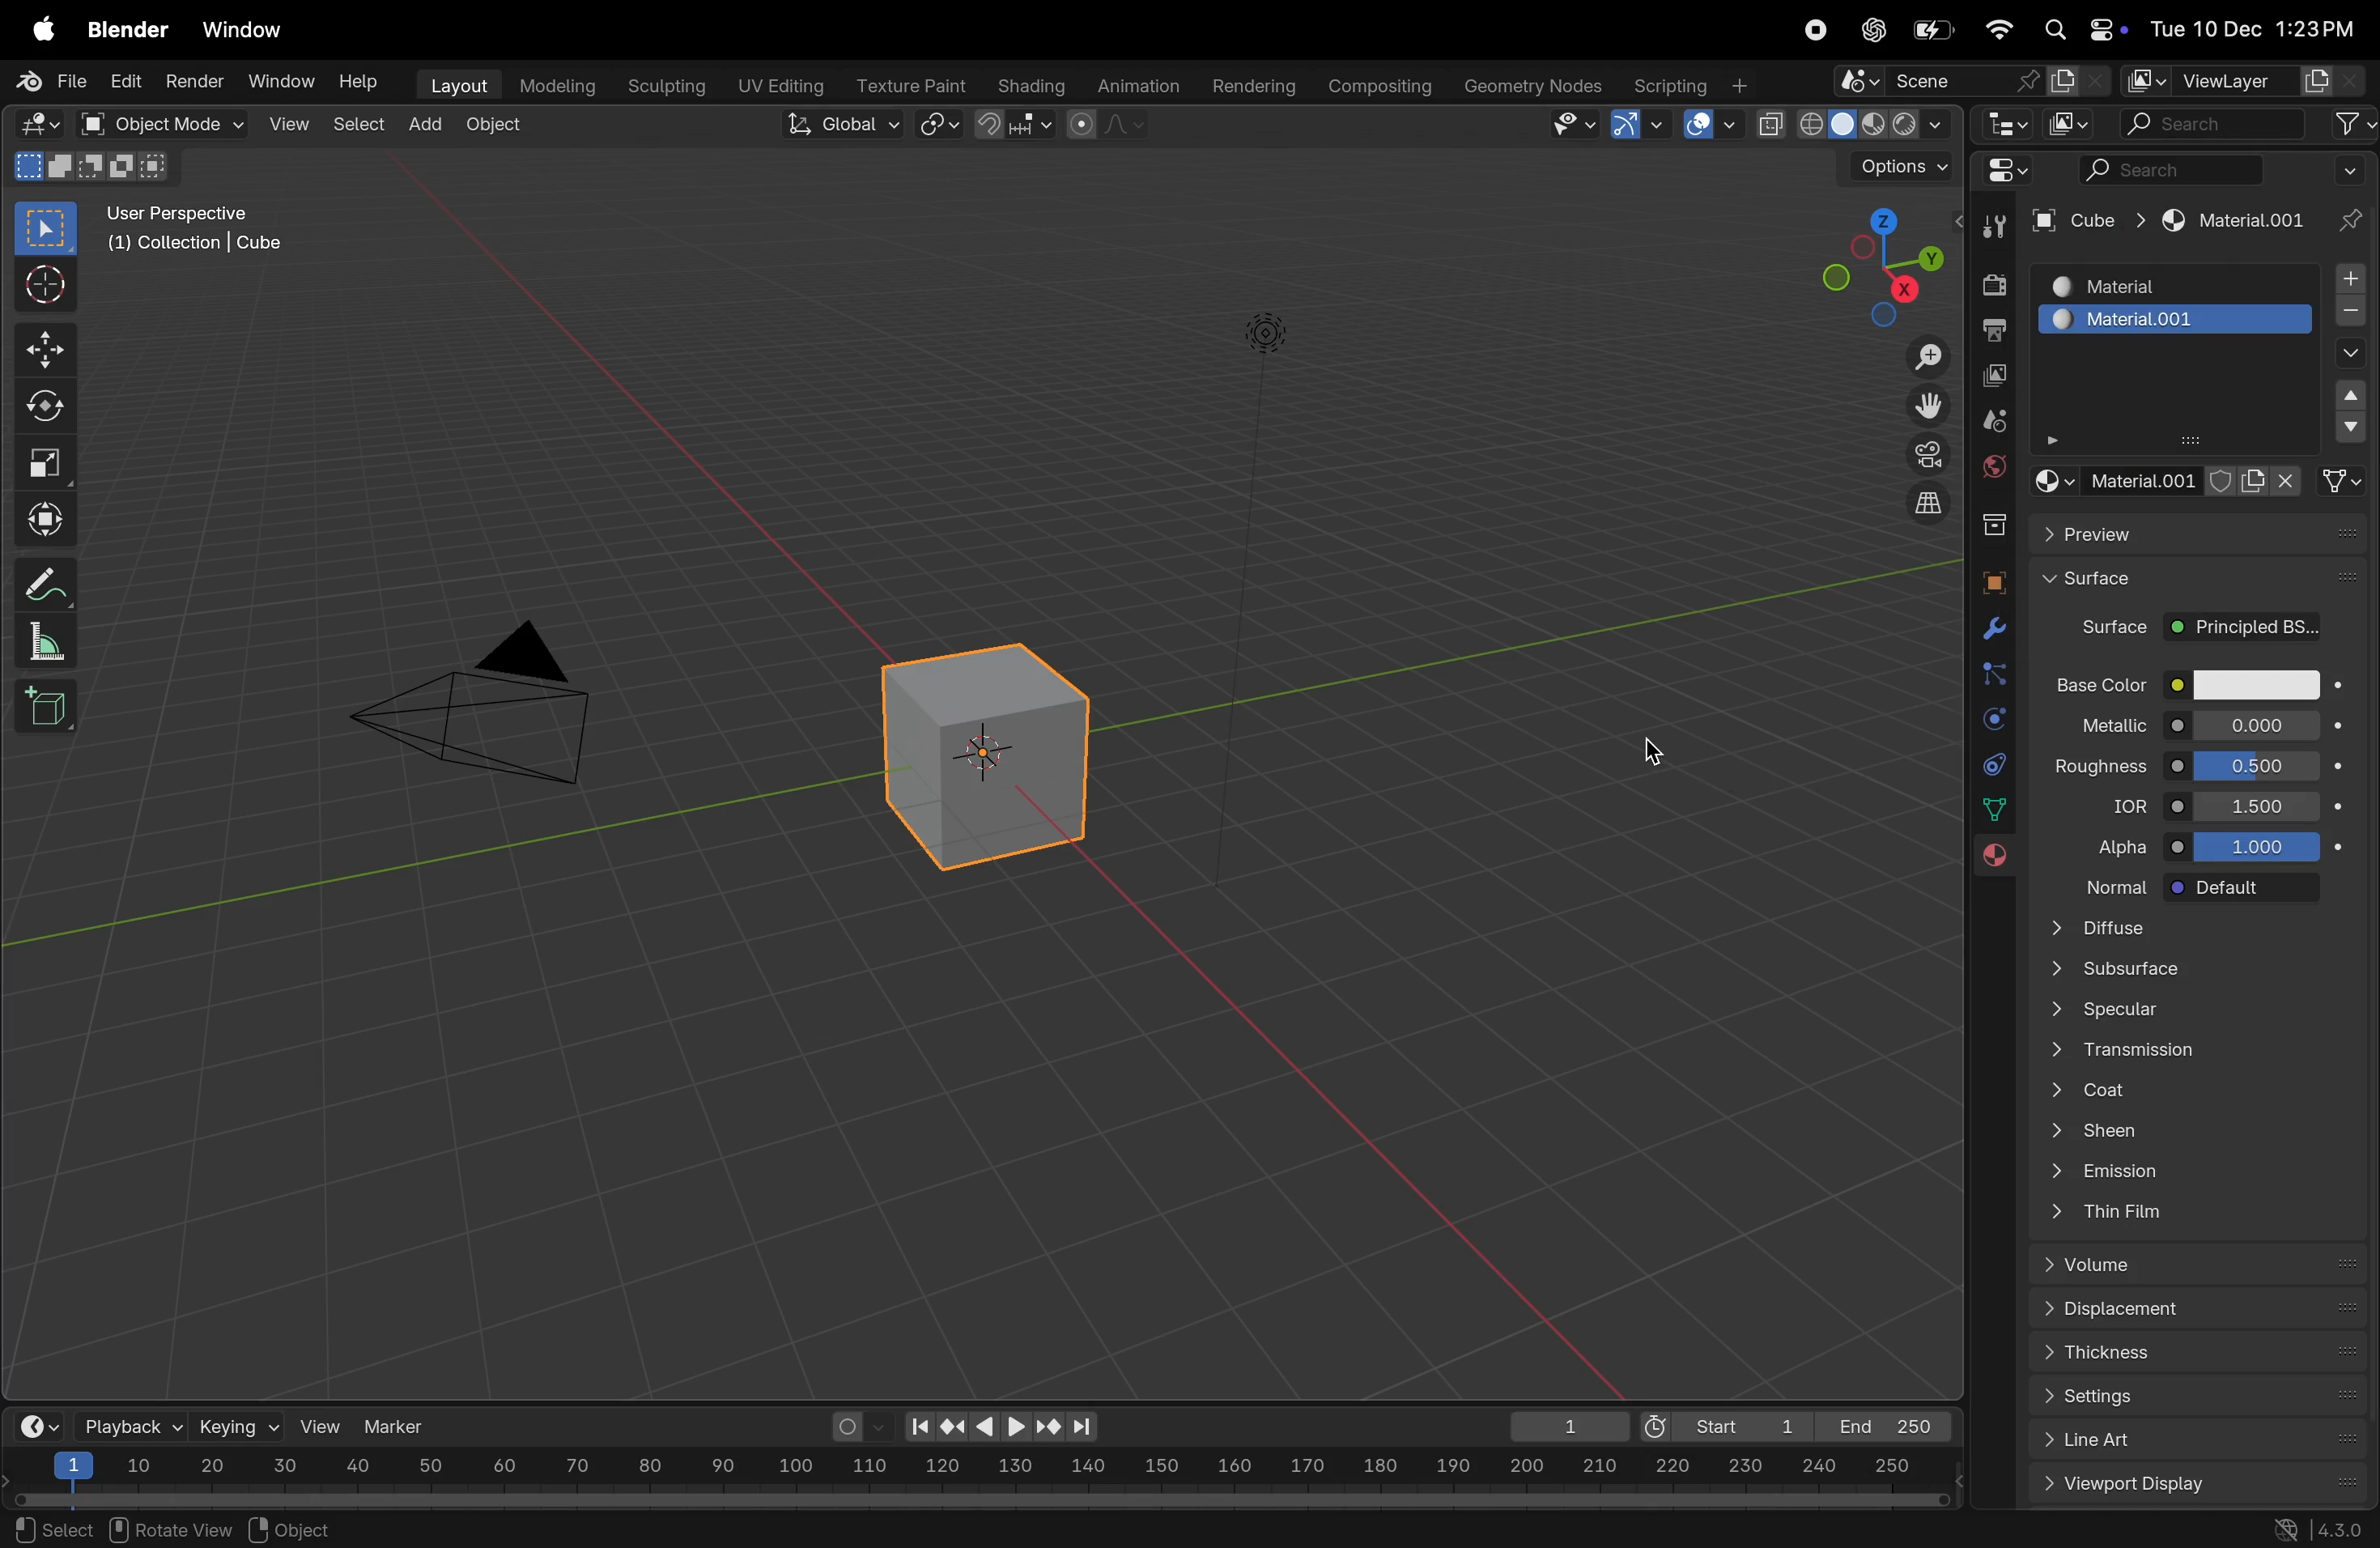 This screenshot has width=2380, height=1548. Describe the element at coordinates (2346, 198) in the screenshot. I see `pin` at that location.